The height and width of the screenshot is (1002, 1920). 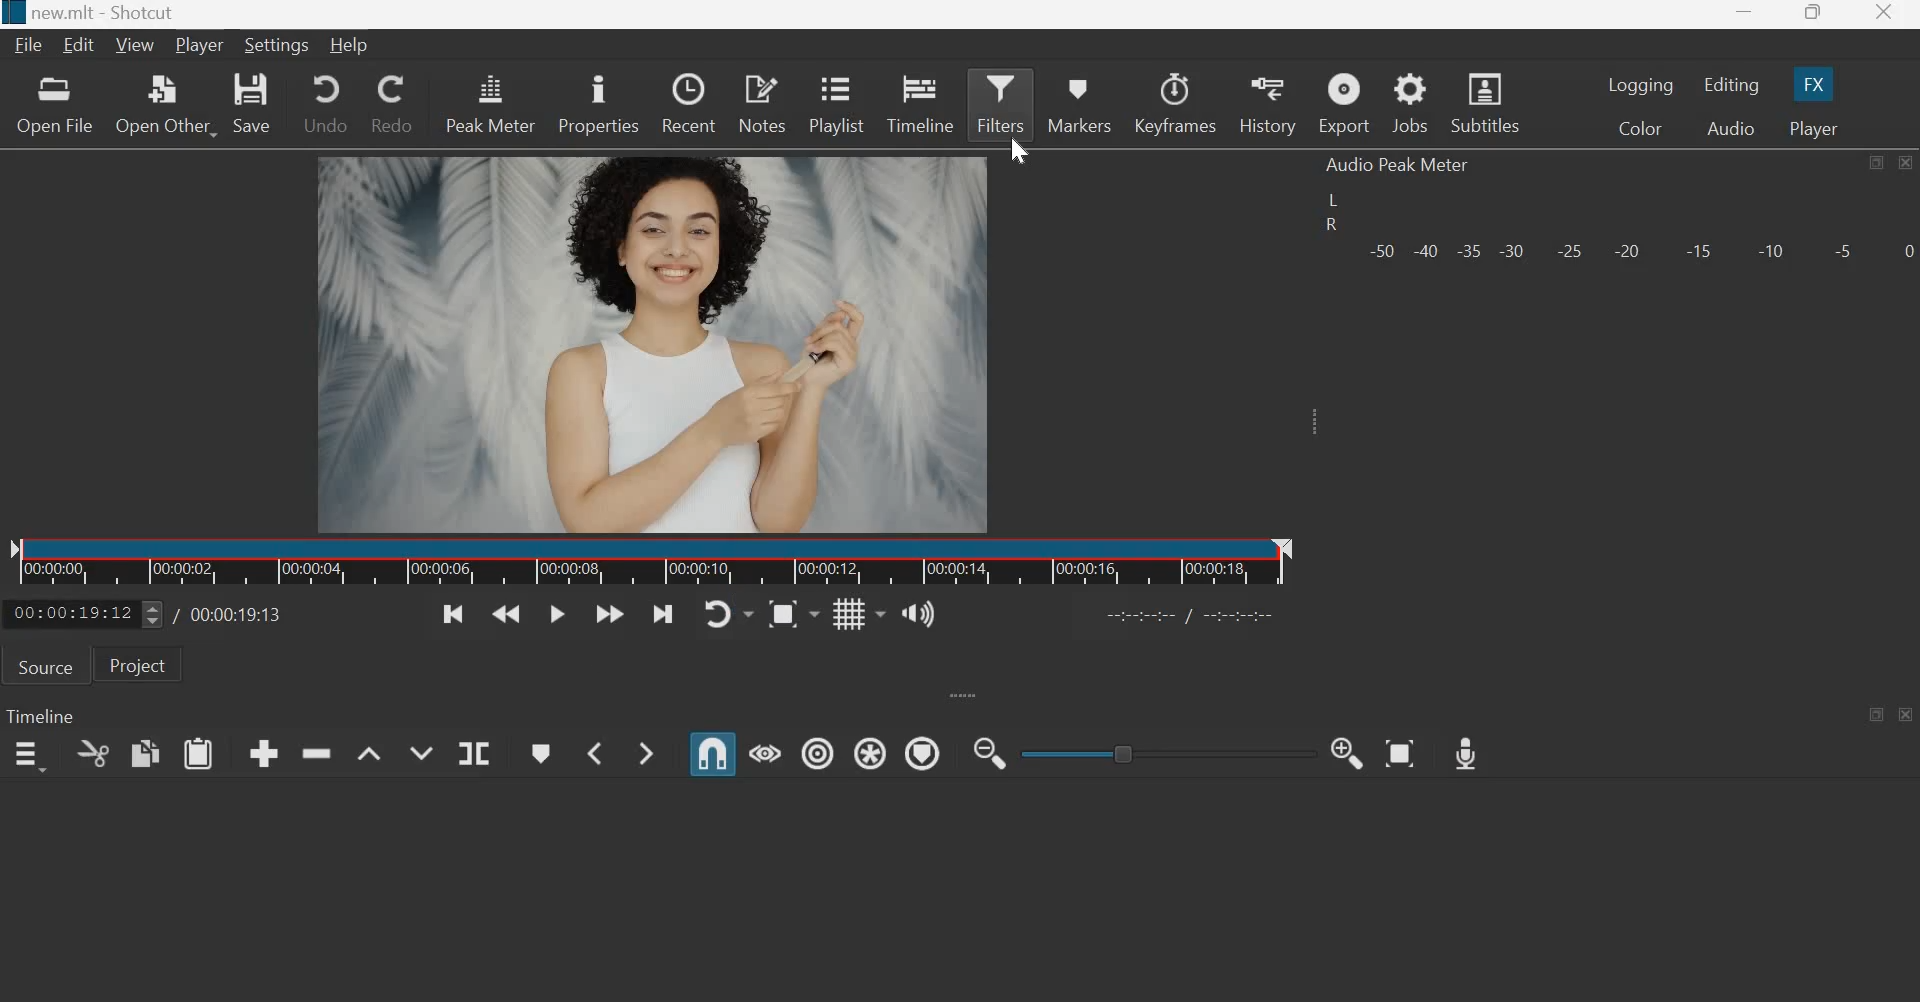 I want to click on Zoom Timeline to Fit, so click(x=1401, y=748).